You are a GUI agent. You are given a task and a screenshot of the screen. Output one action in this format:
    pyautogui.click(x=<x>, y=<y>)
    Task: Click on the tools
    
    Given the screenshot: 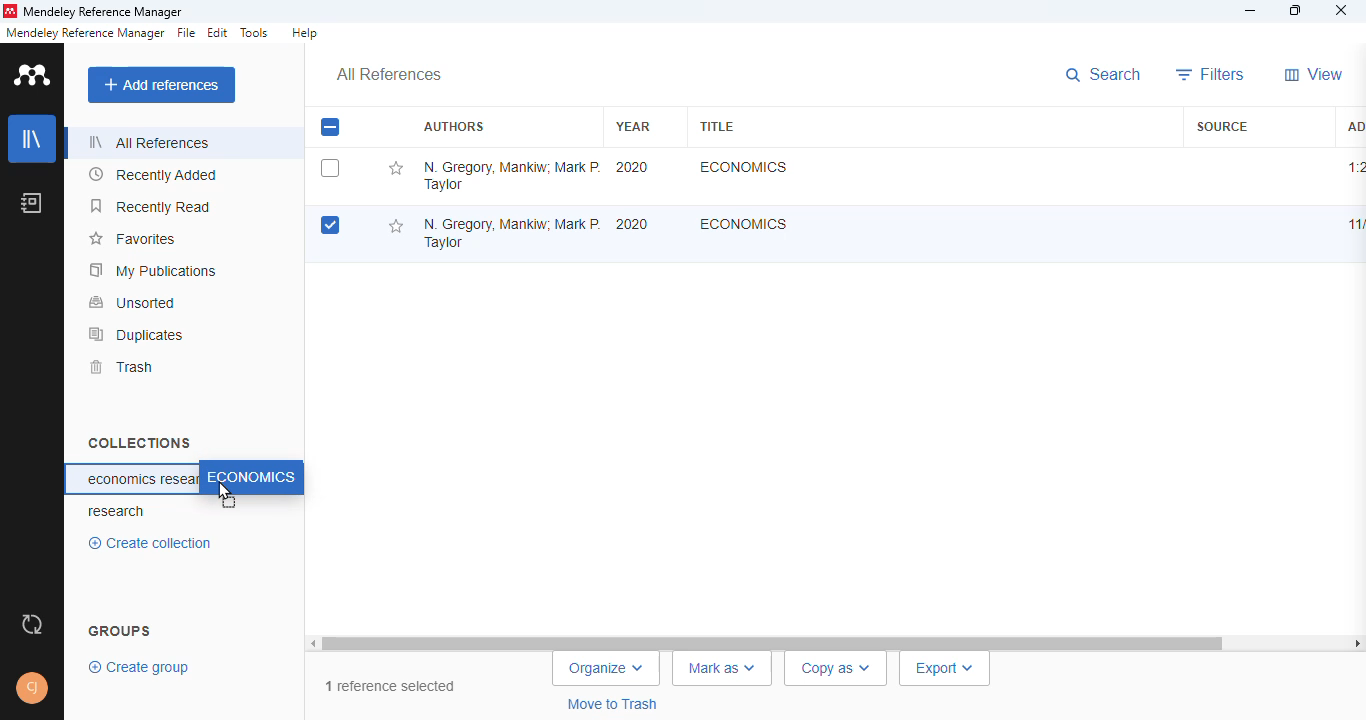 What is the action you would take?
    pyautogui.click(x=255, y=33)
    